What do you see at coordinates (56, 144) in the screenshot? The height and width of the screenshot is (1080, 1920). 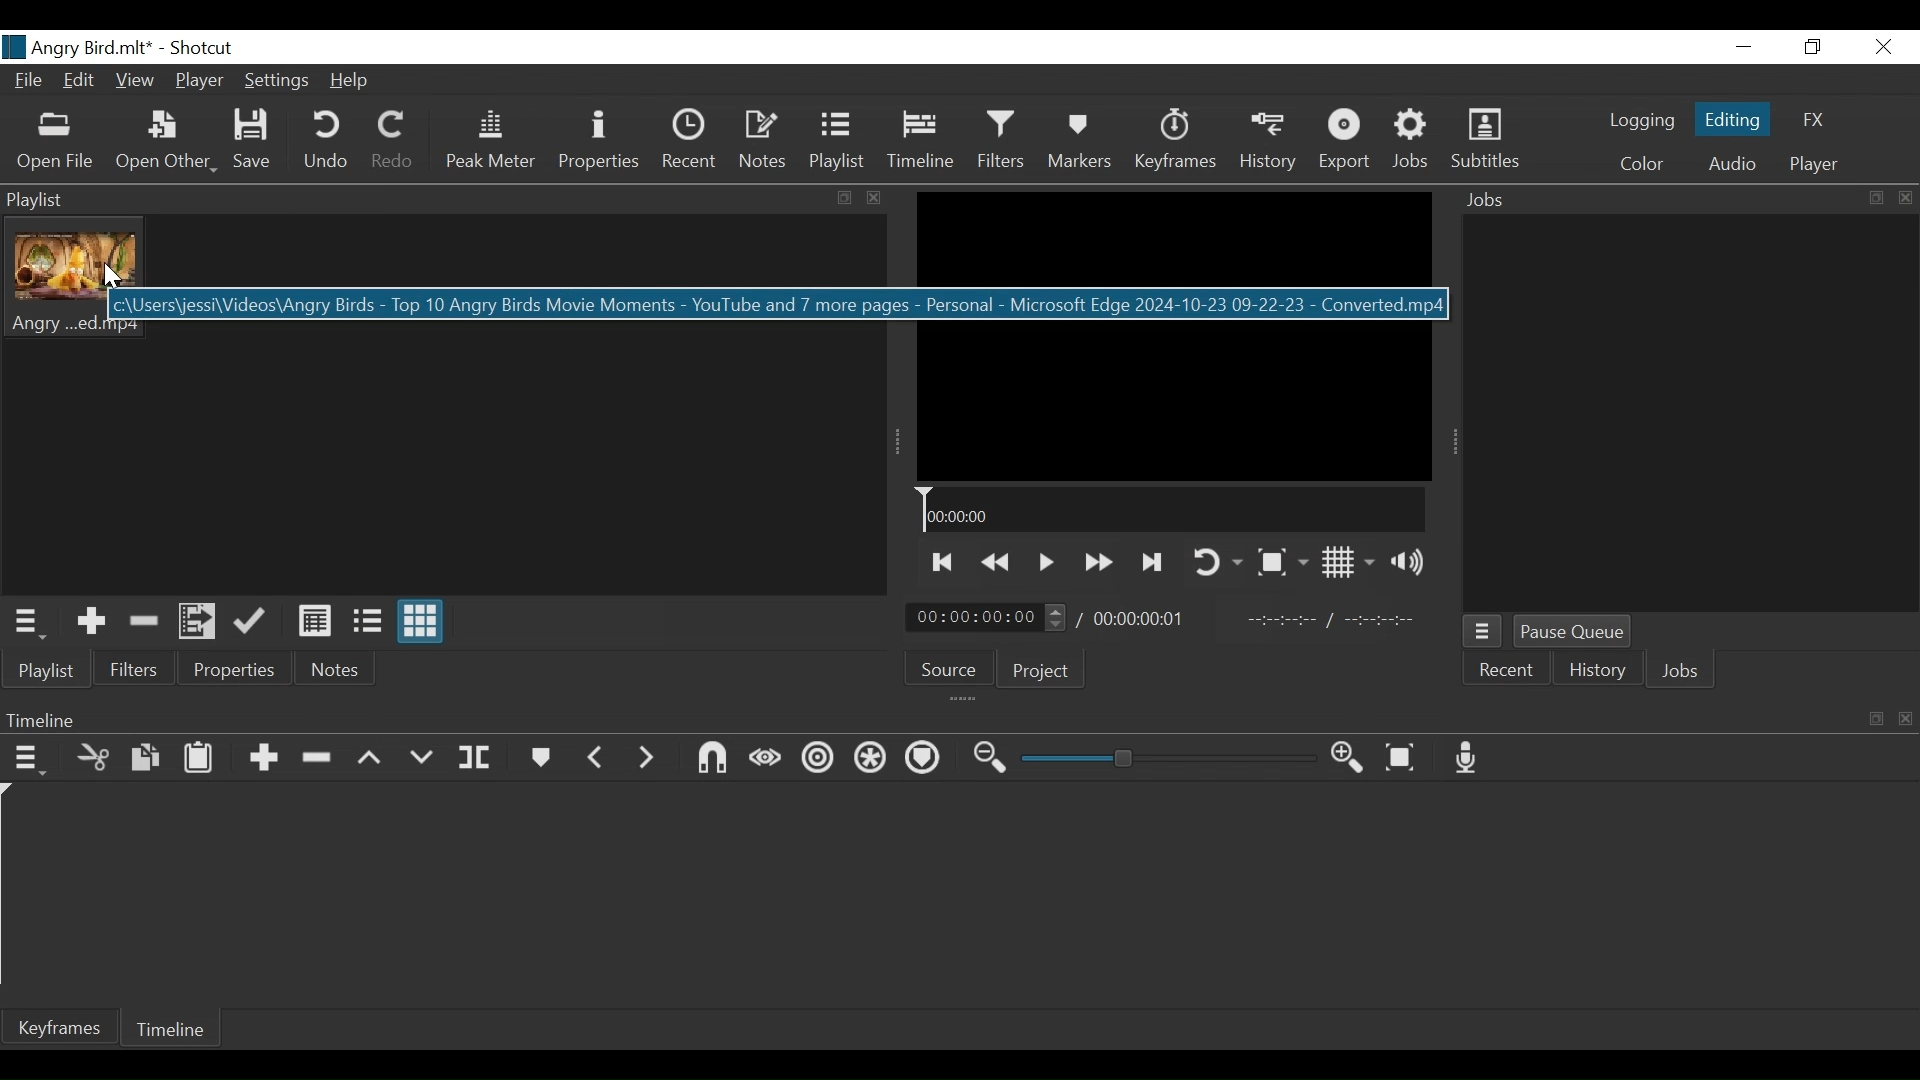 I see `Open File` at bounding box center [56, 144].